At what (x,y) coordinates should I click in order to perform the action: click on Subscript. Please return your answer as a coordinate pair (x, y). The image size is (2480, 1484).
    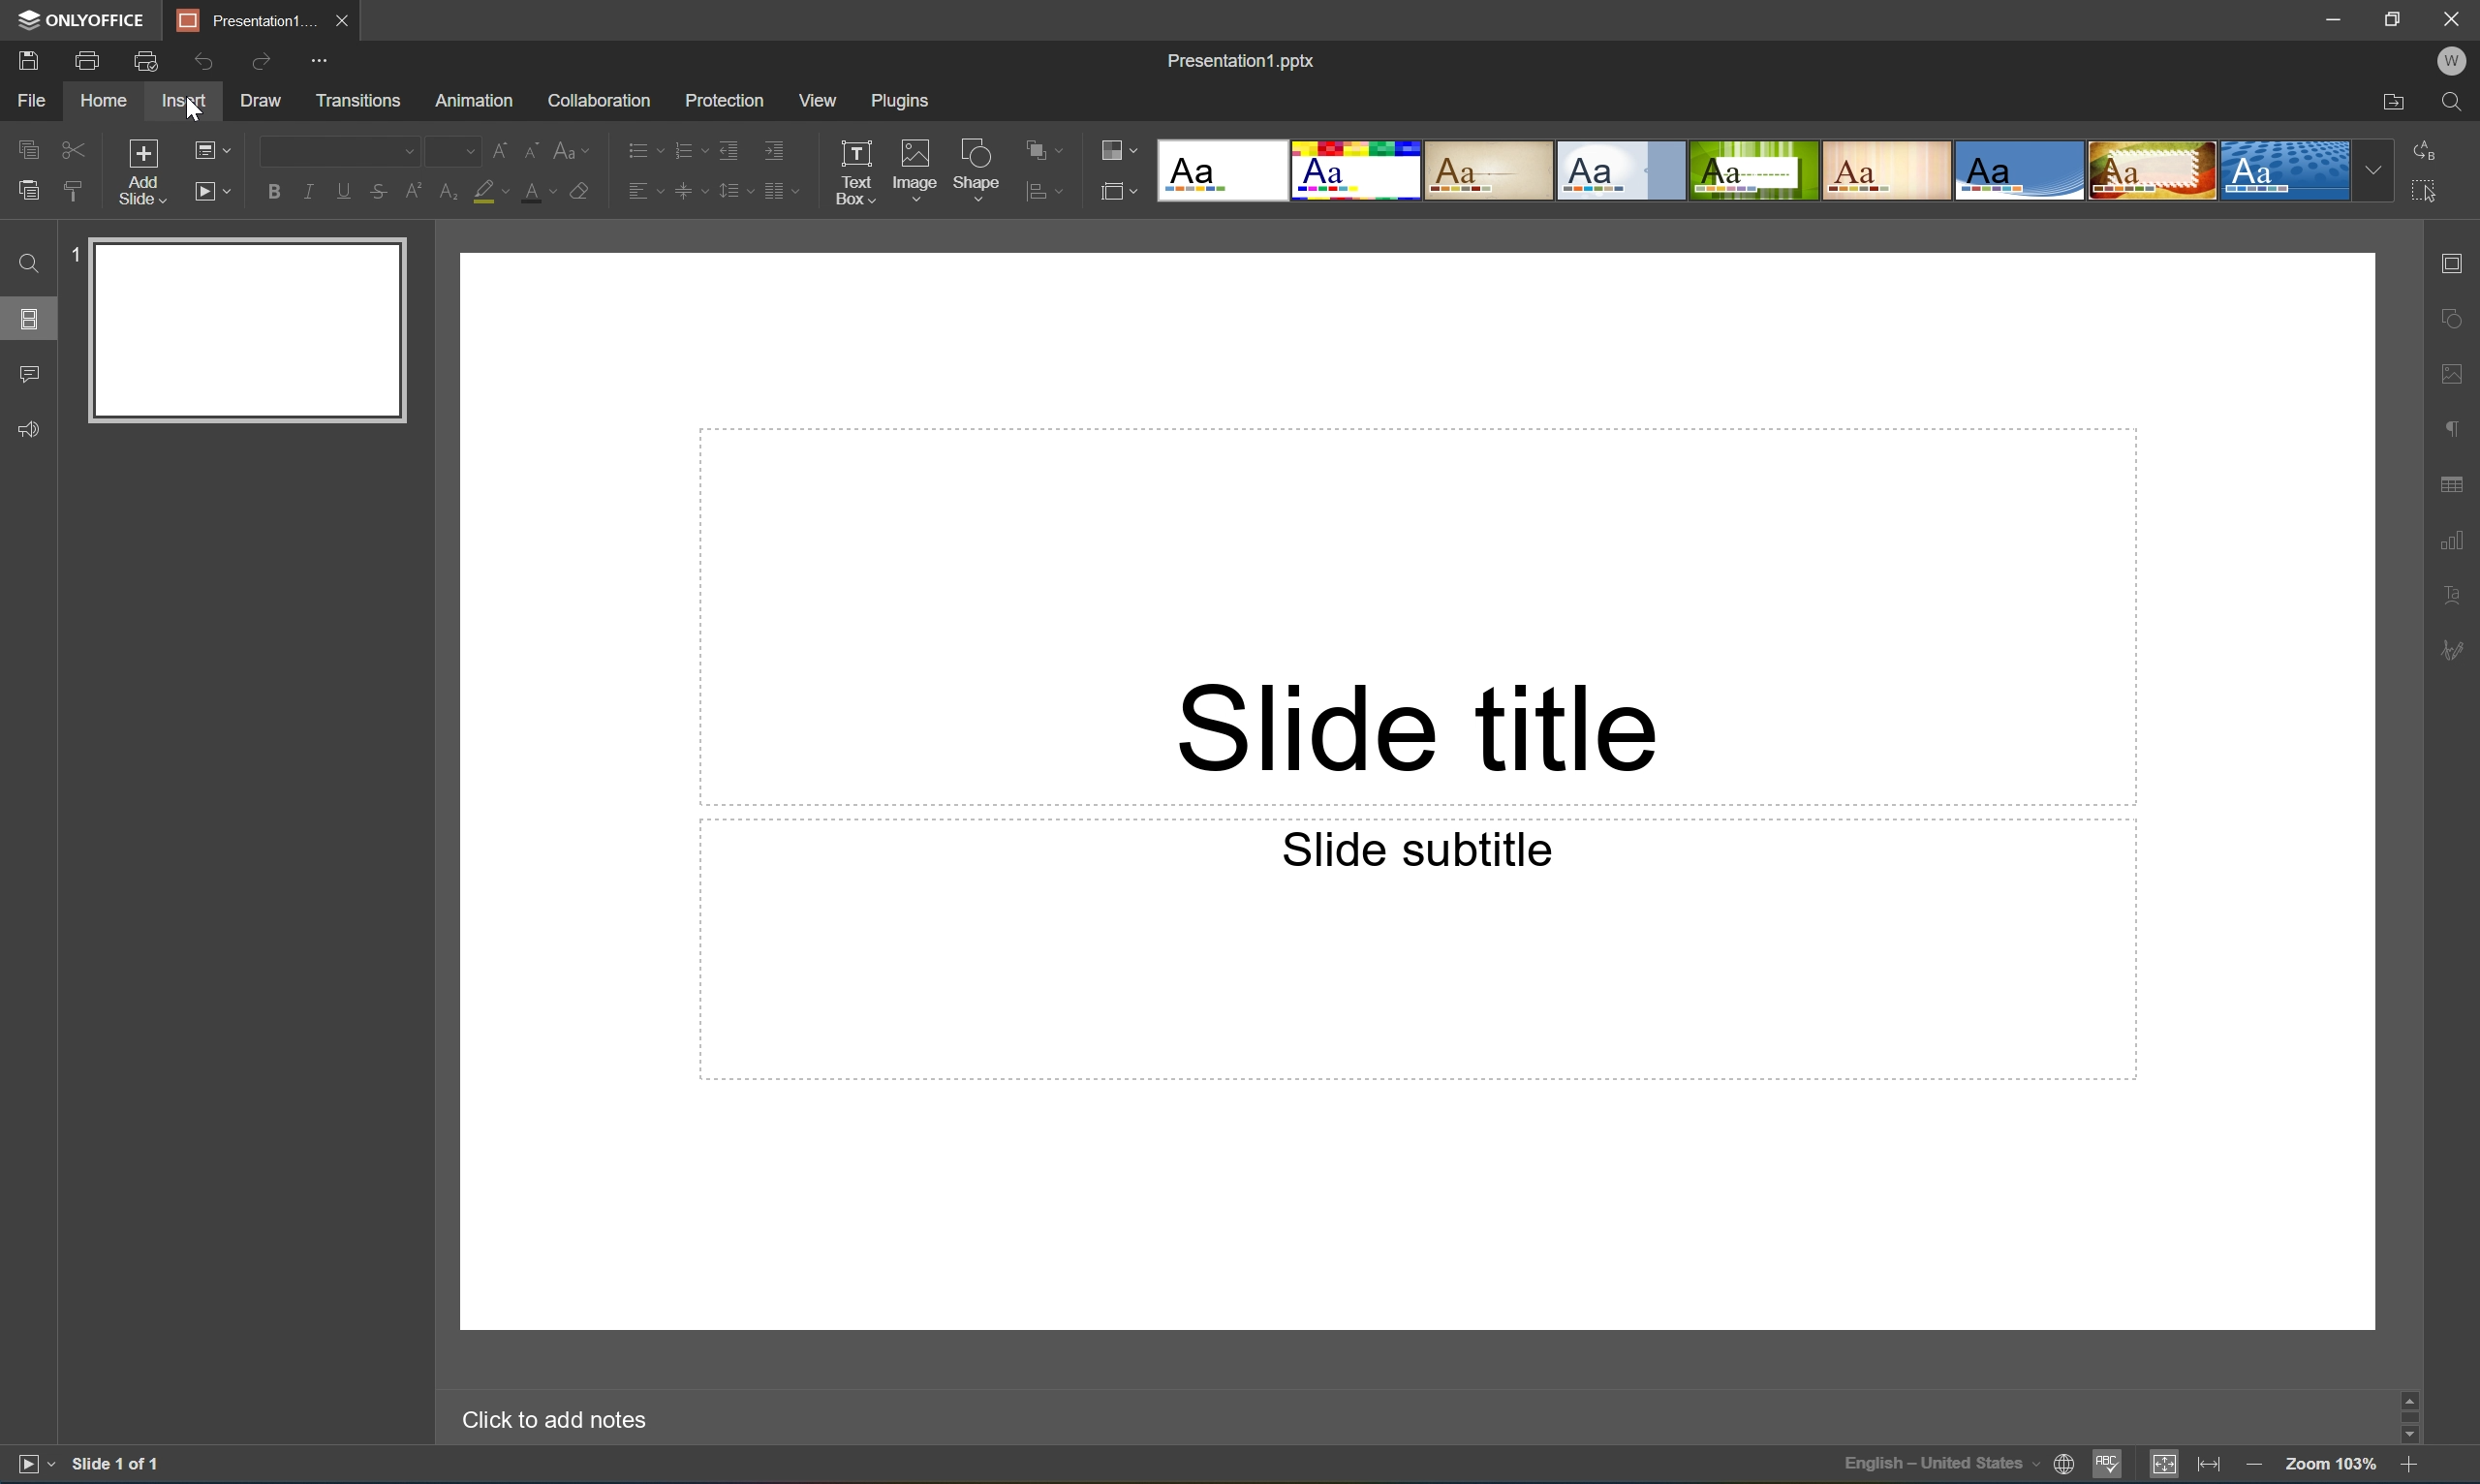
    Looking at the image, I should click on (447, 190).